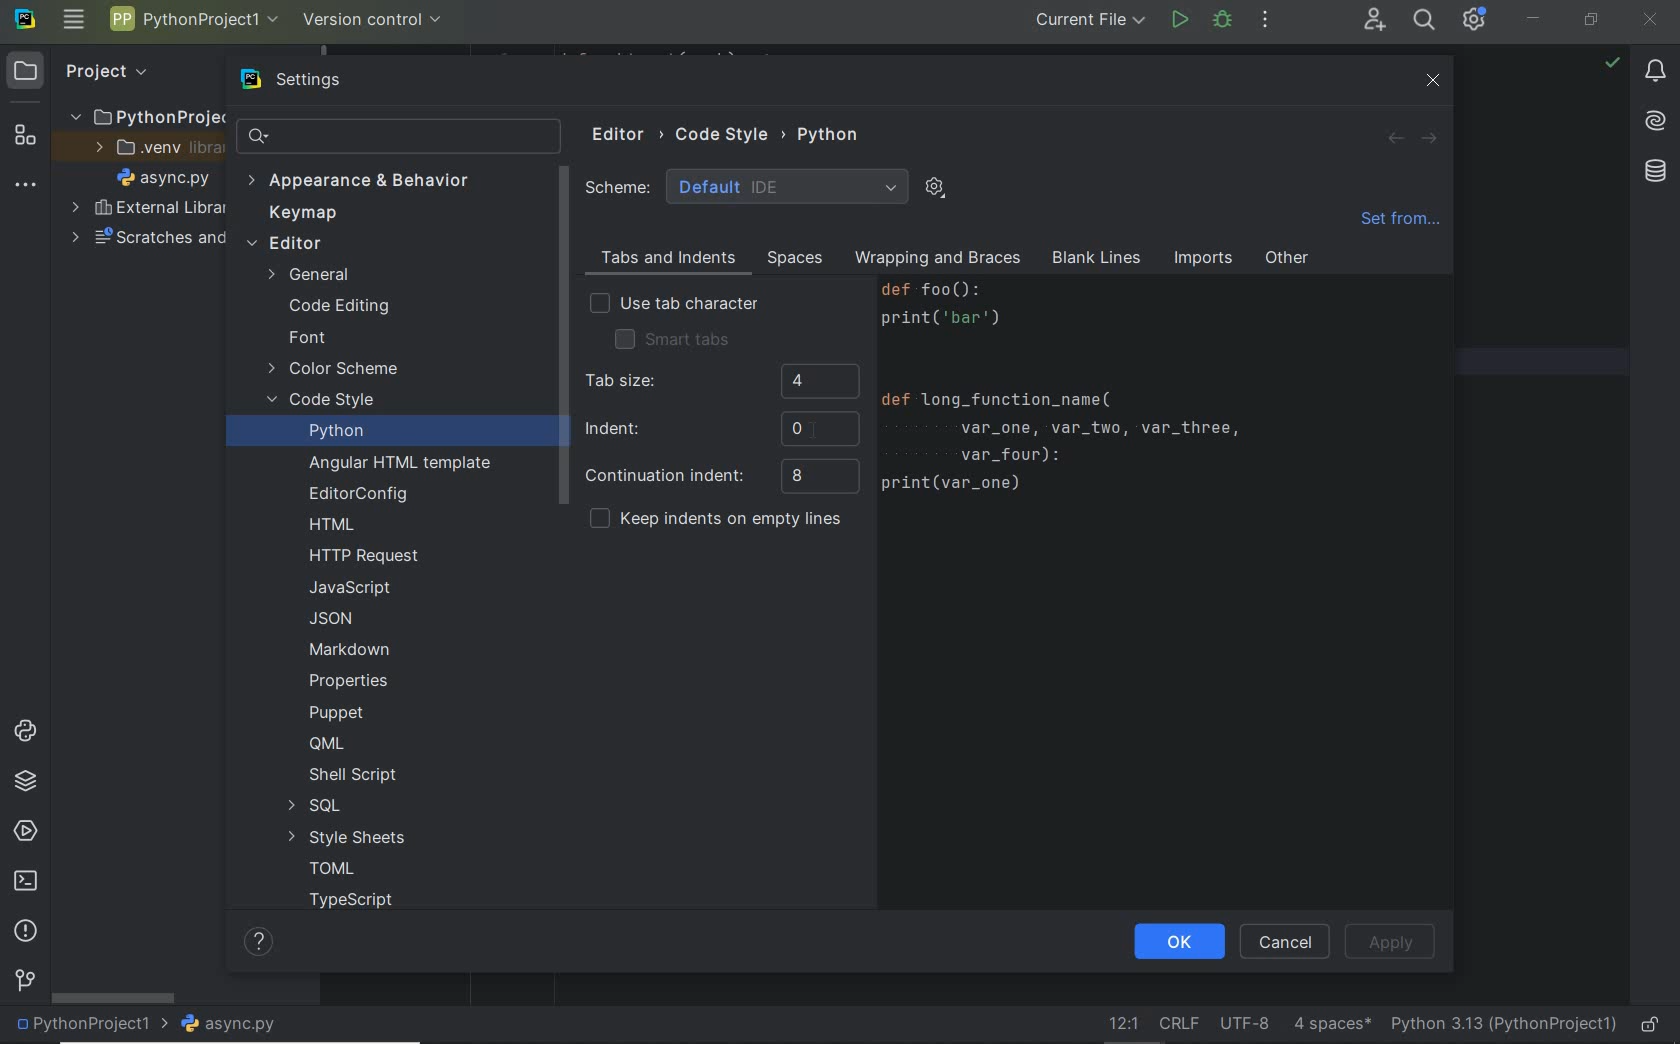  I want to click on notifications, so click(1655, 72).